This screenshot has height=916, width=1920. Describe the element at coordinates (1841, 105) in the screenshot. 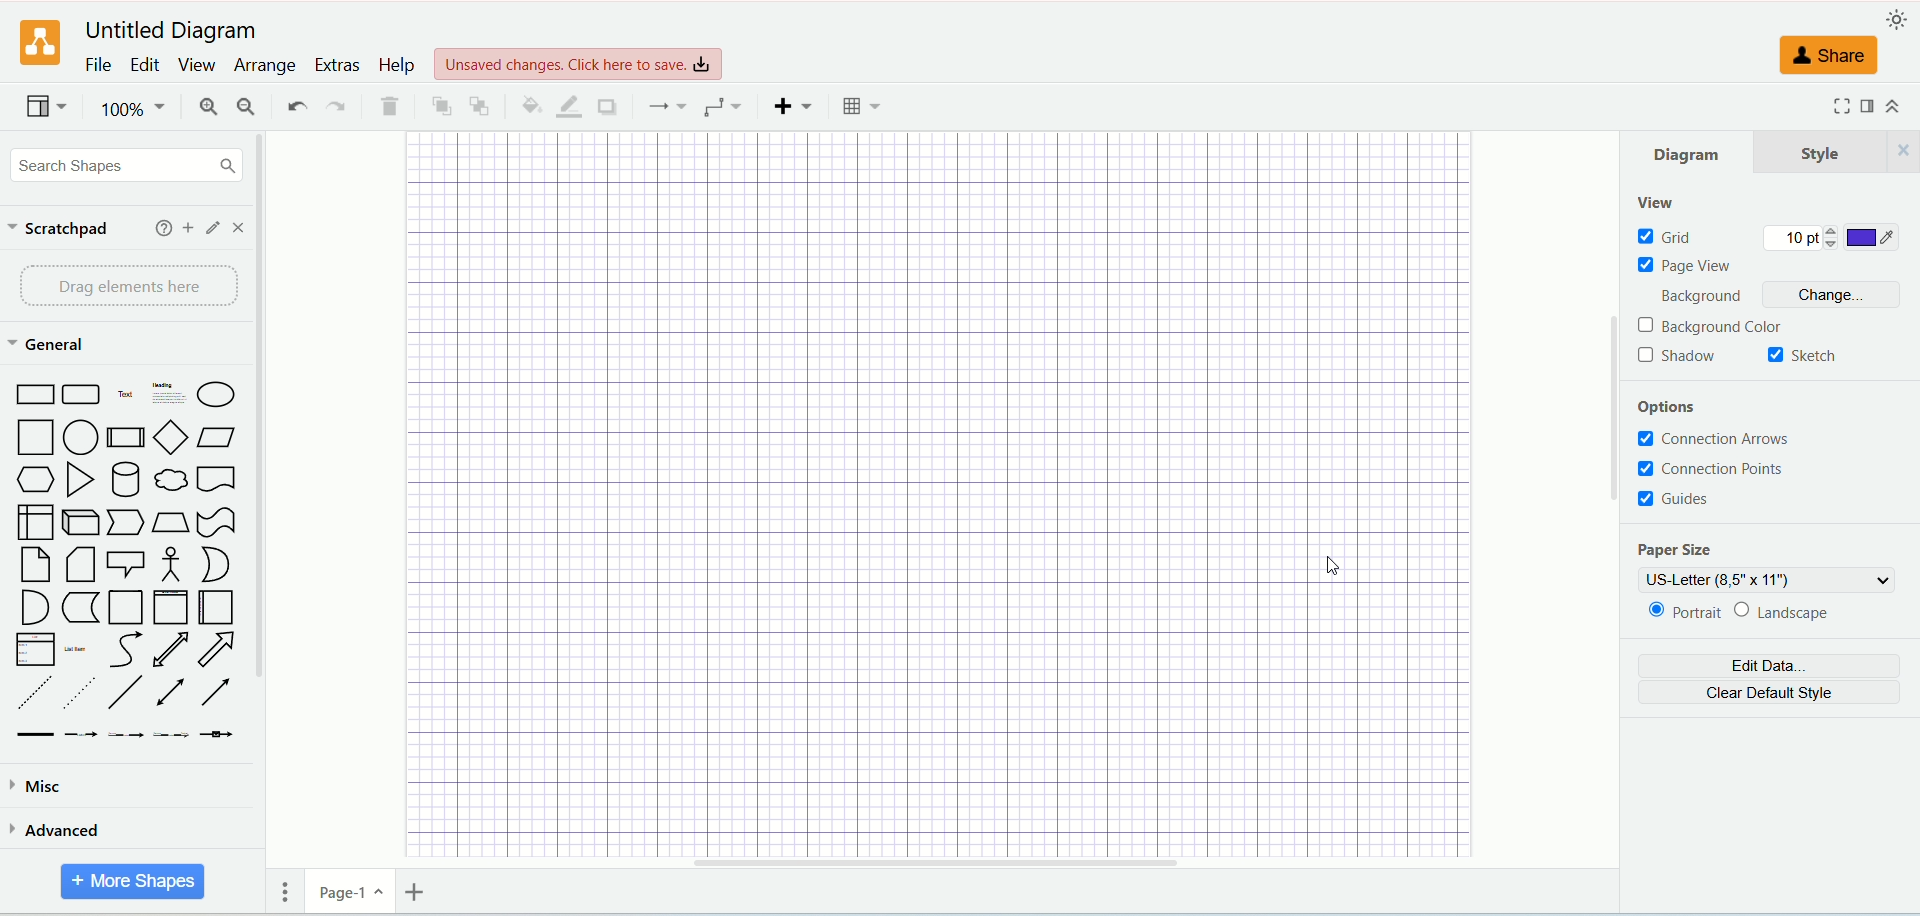

I see `fullscreen` at that location.